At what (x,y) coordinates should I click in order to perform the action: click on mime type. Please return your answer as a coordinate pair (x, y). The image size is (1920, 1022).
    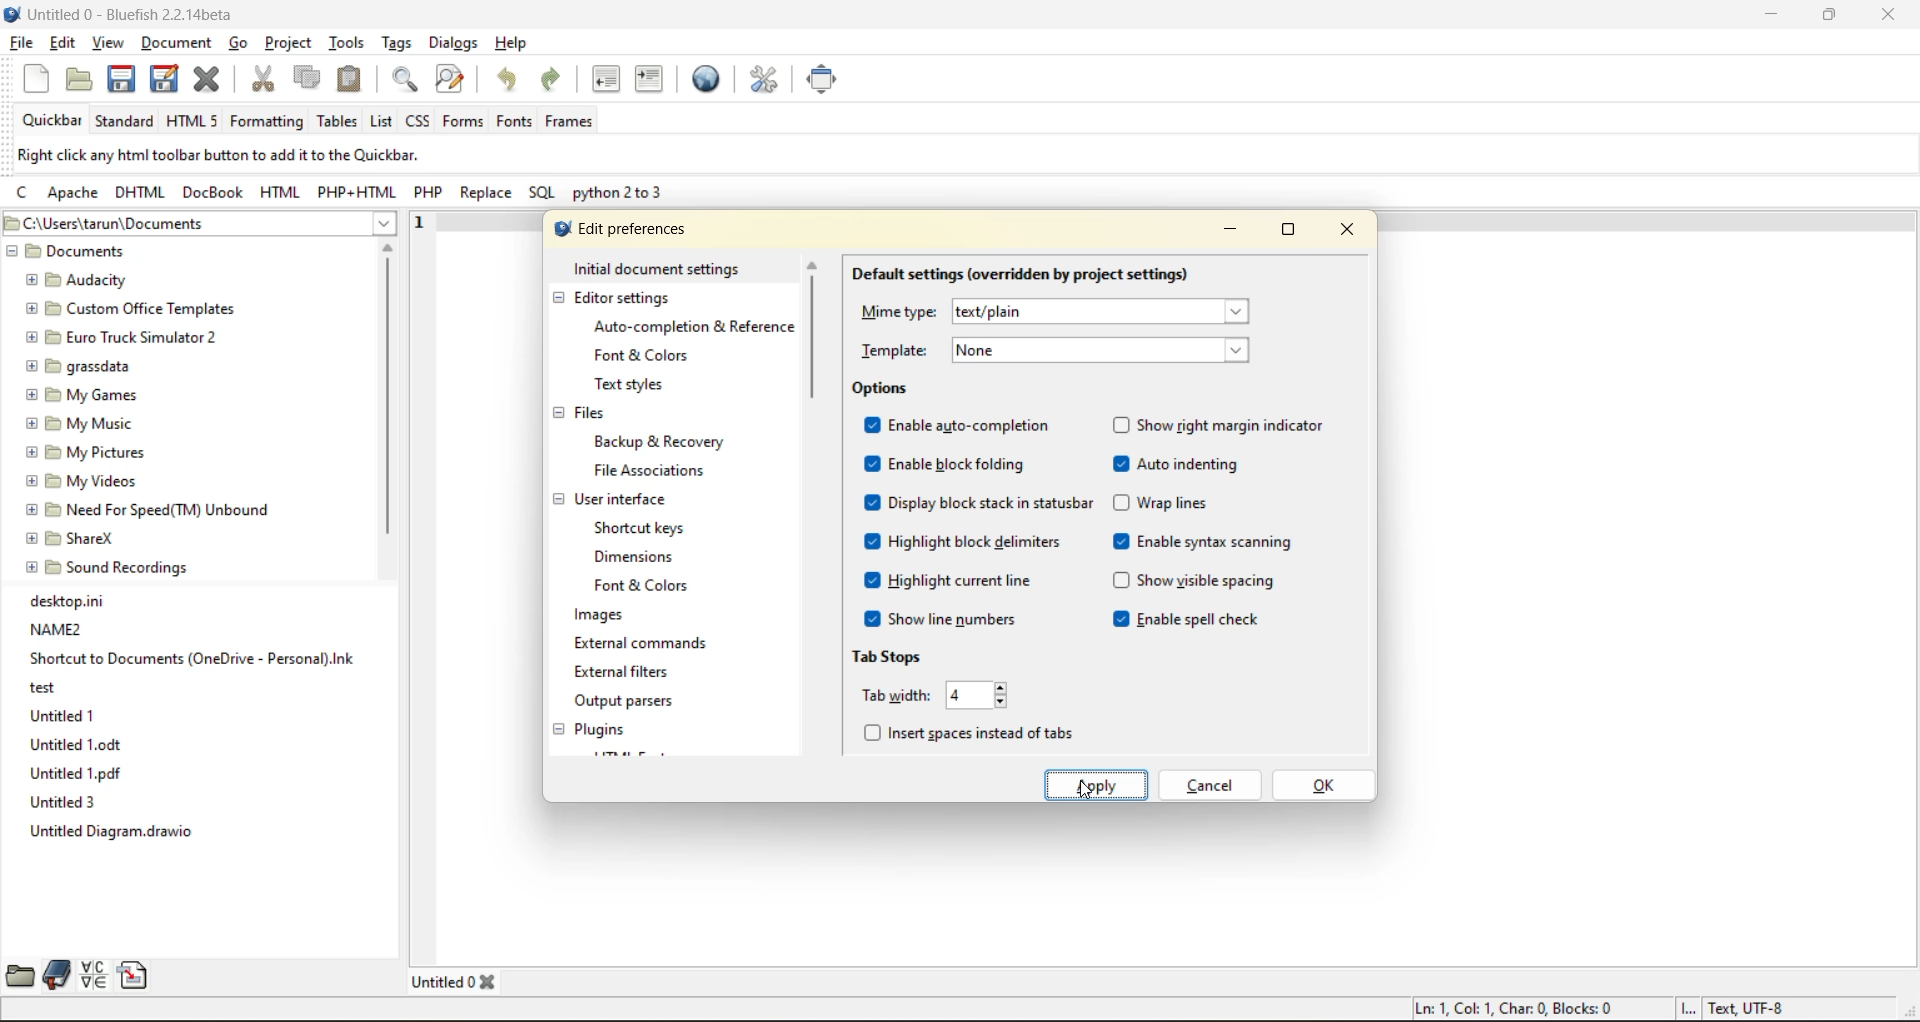
    Looking at the image, I should click on (1068, 310).